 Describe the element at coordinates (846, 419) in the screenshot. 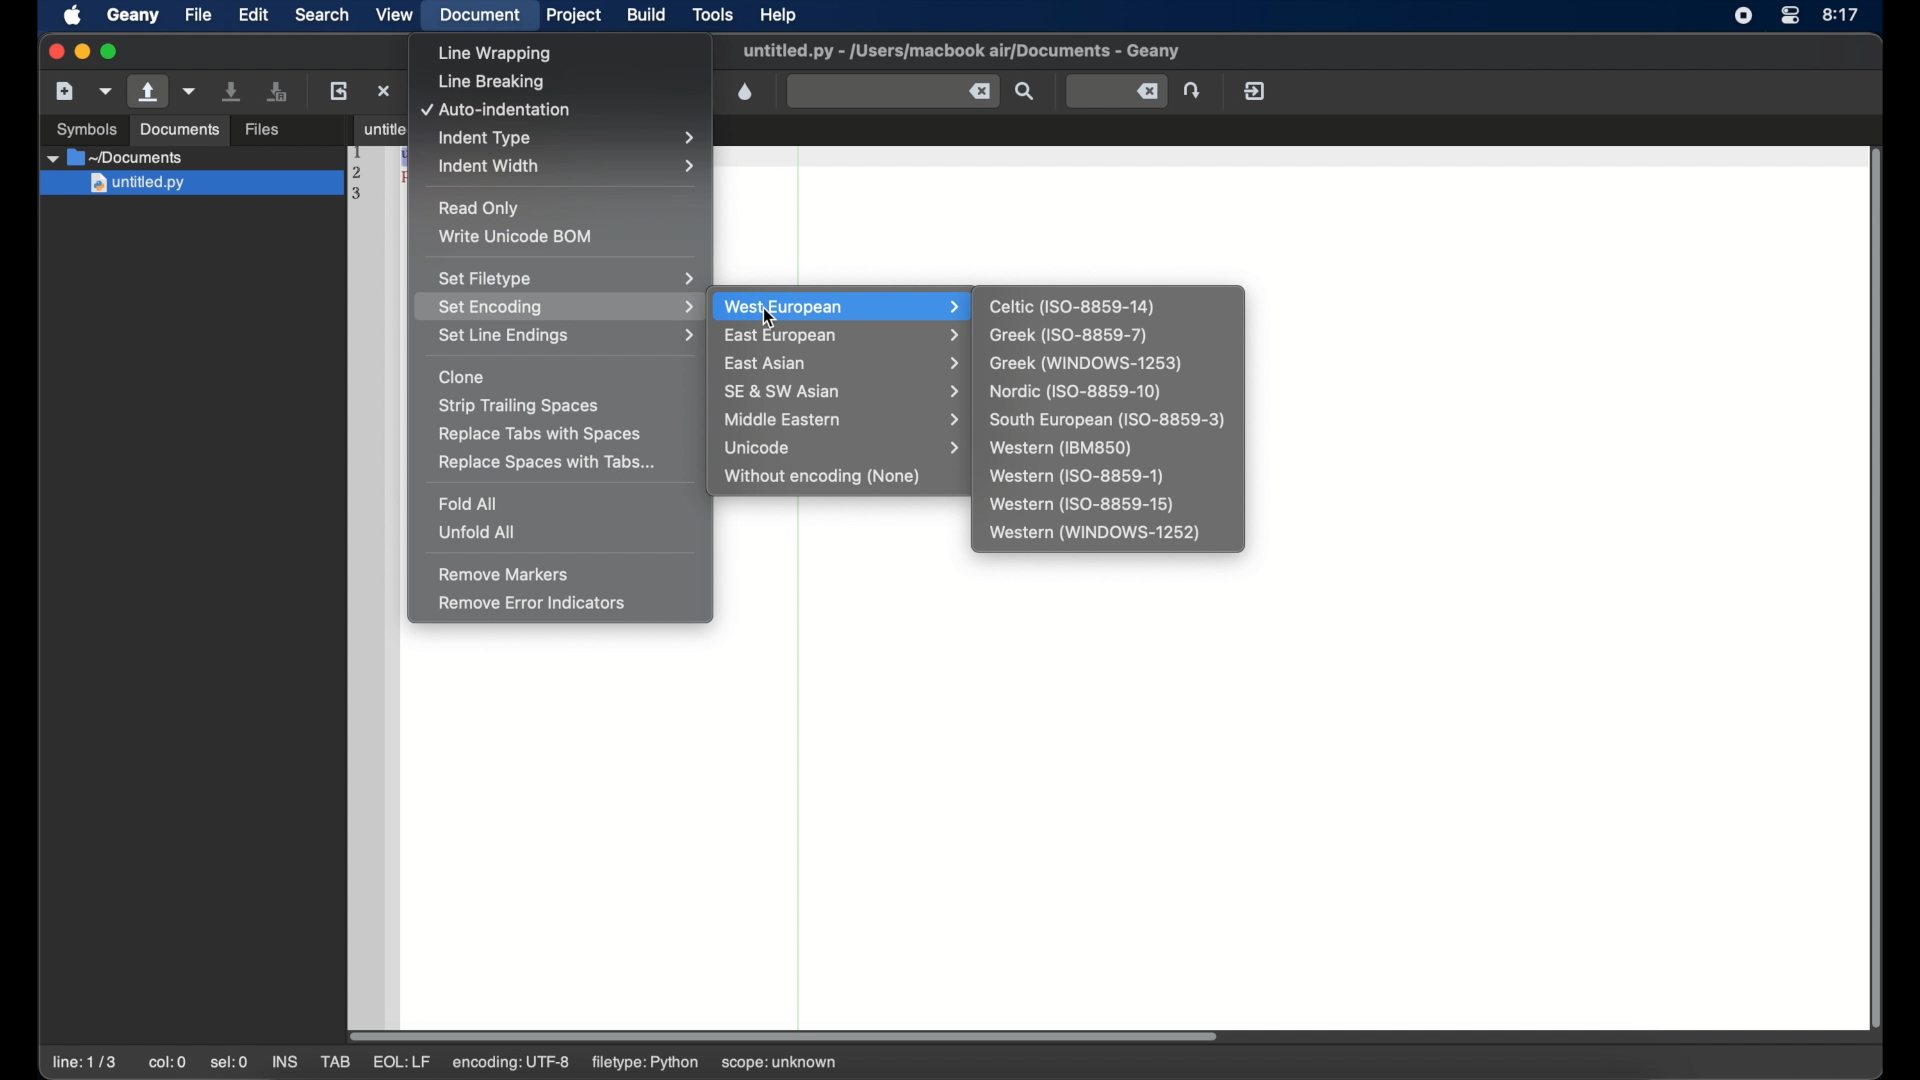

I see `middle eastern menu` at that location.